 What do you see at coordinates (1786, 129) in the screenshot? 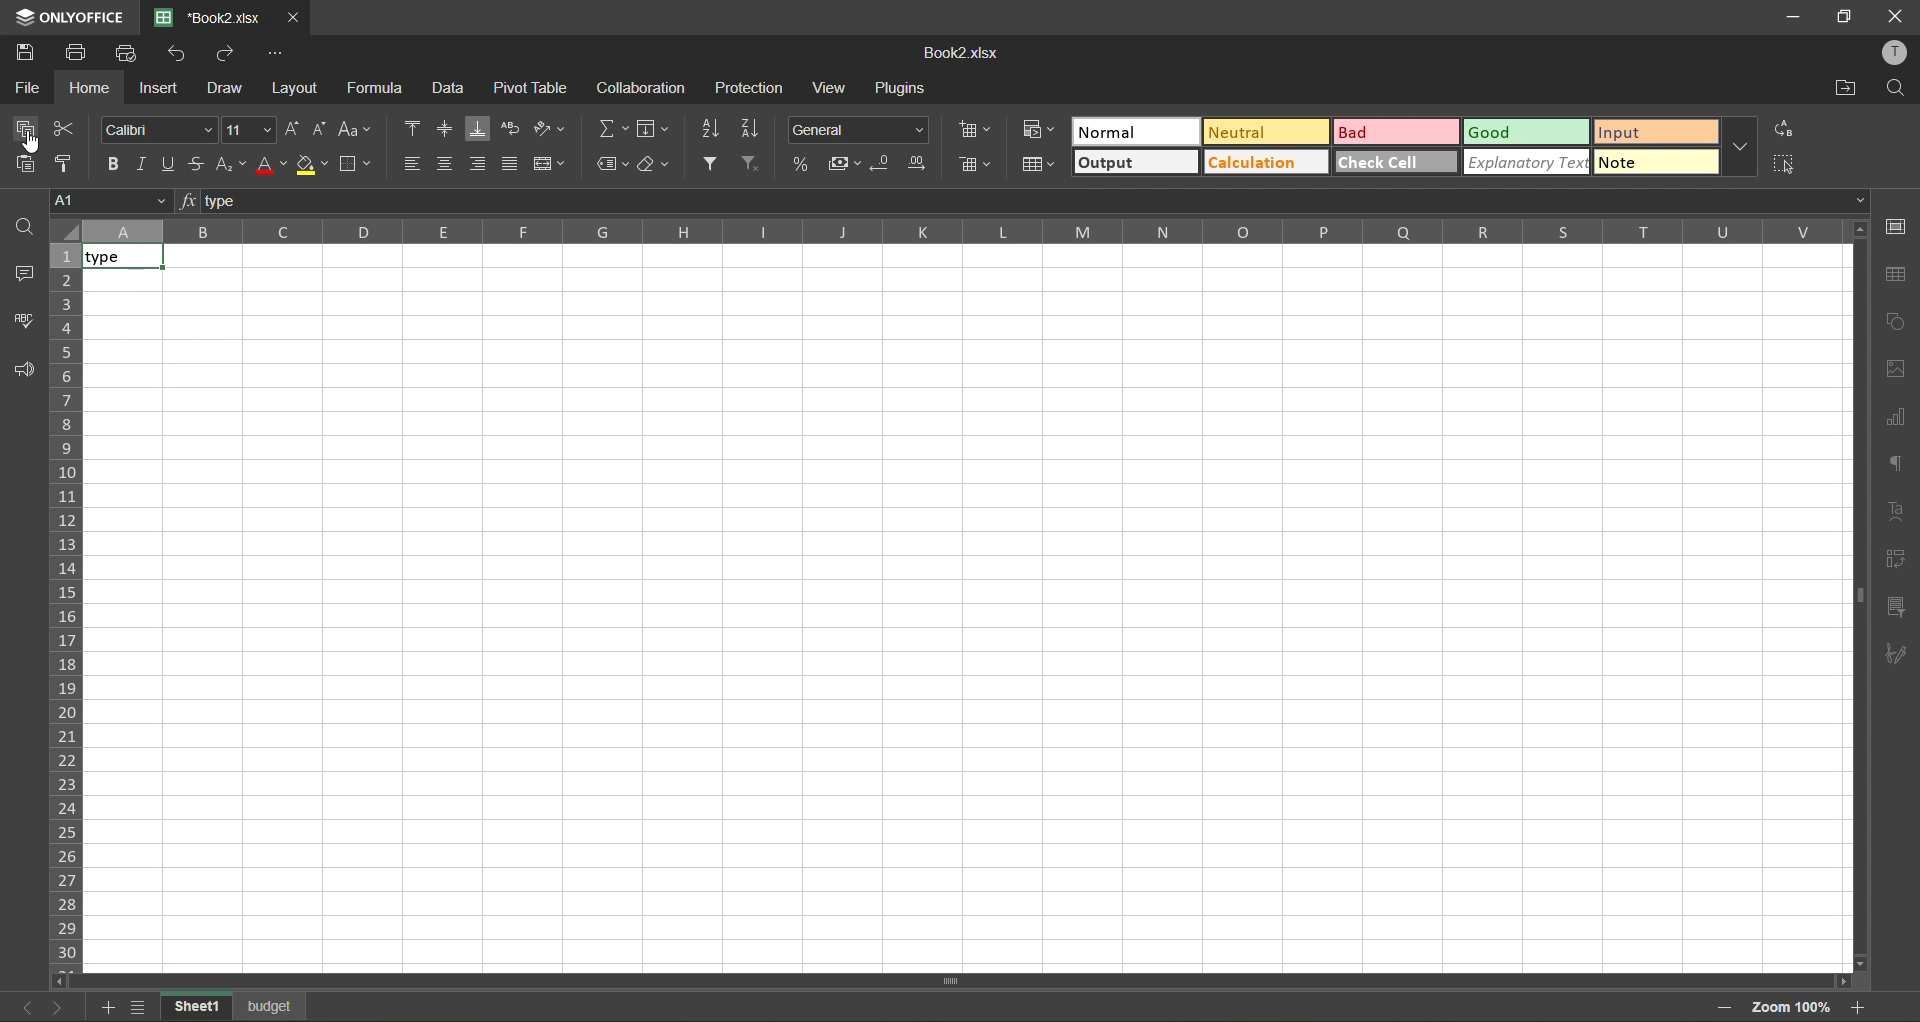
I see `replace` at bounding box center [1786, 129].